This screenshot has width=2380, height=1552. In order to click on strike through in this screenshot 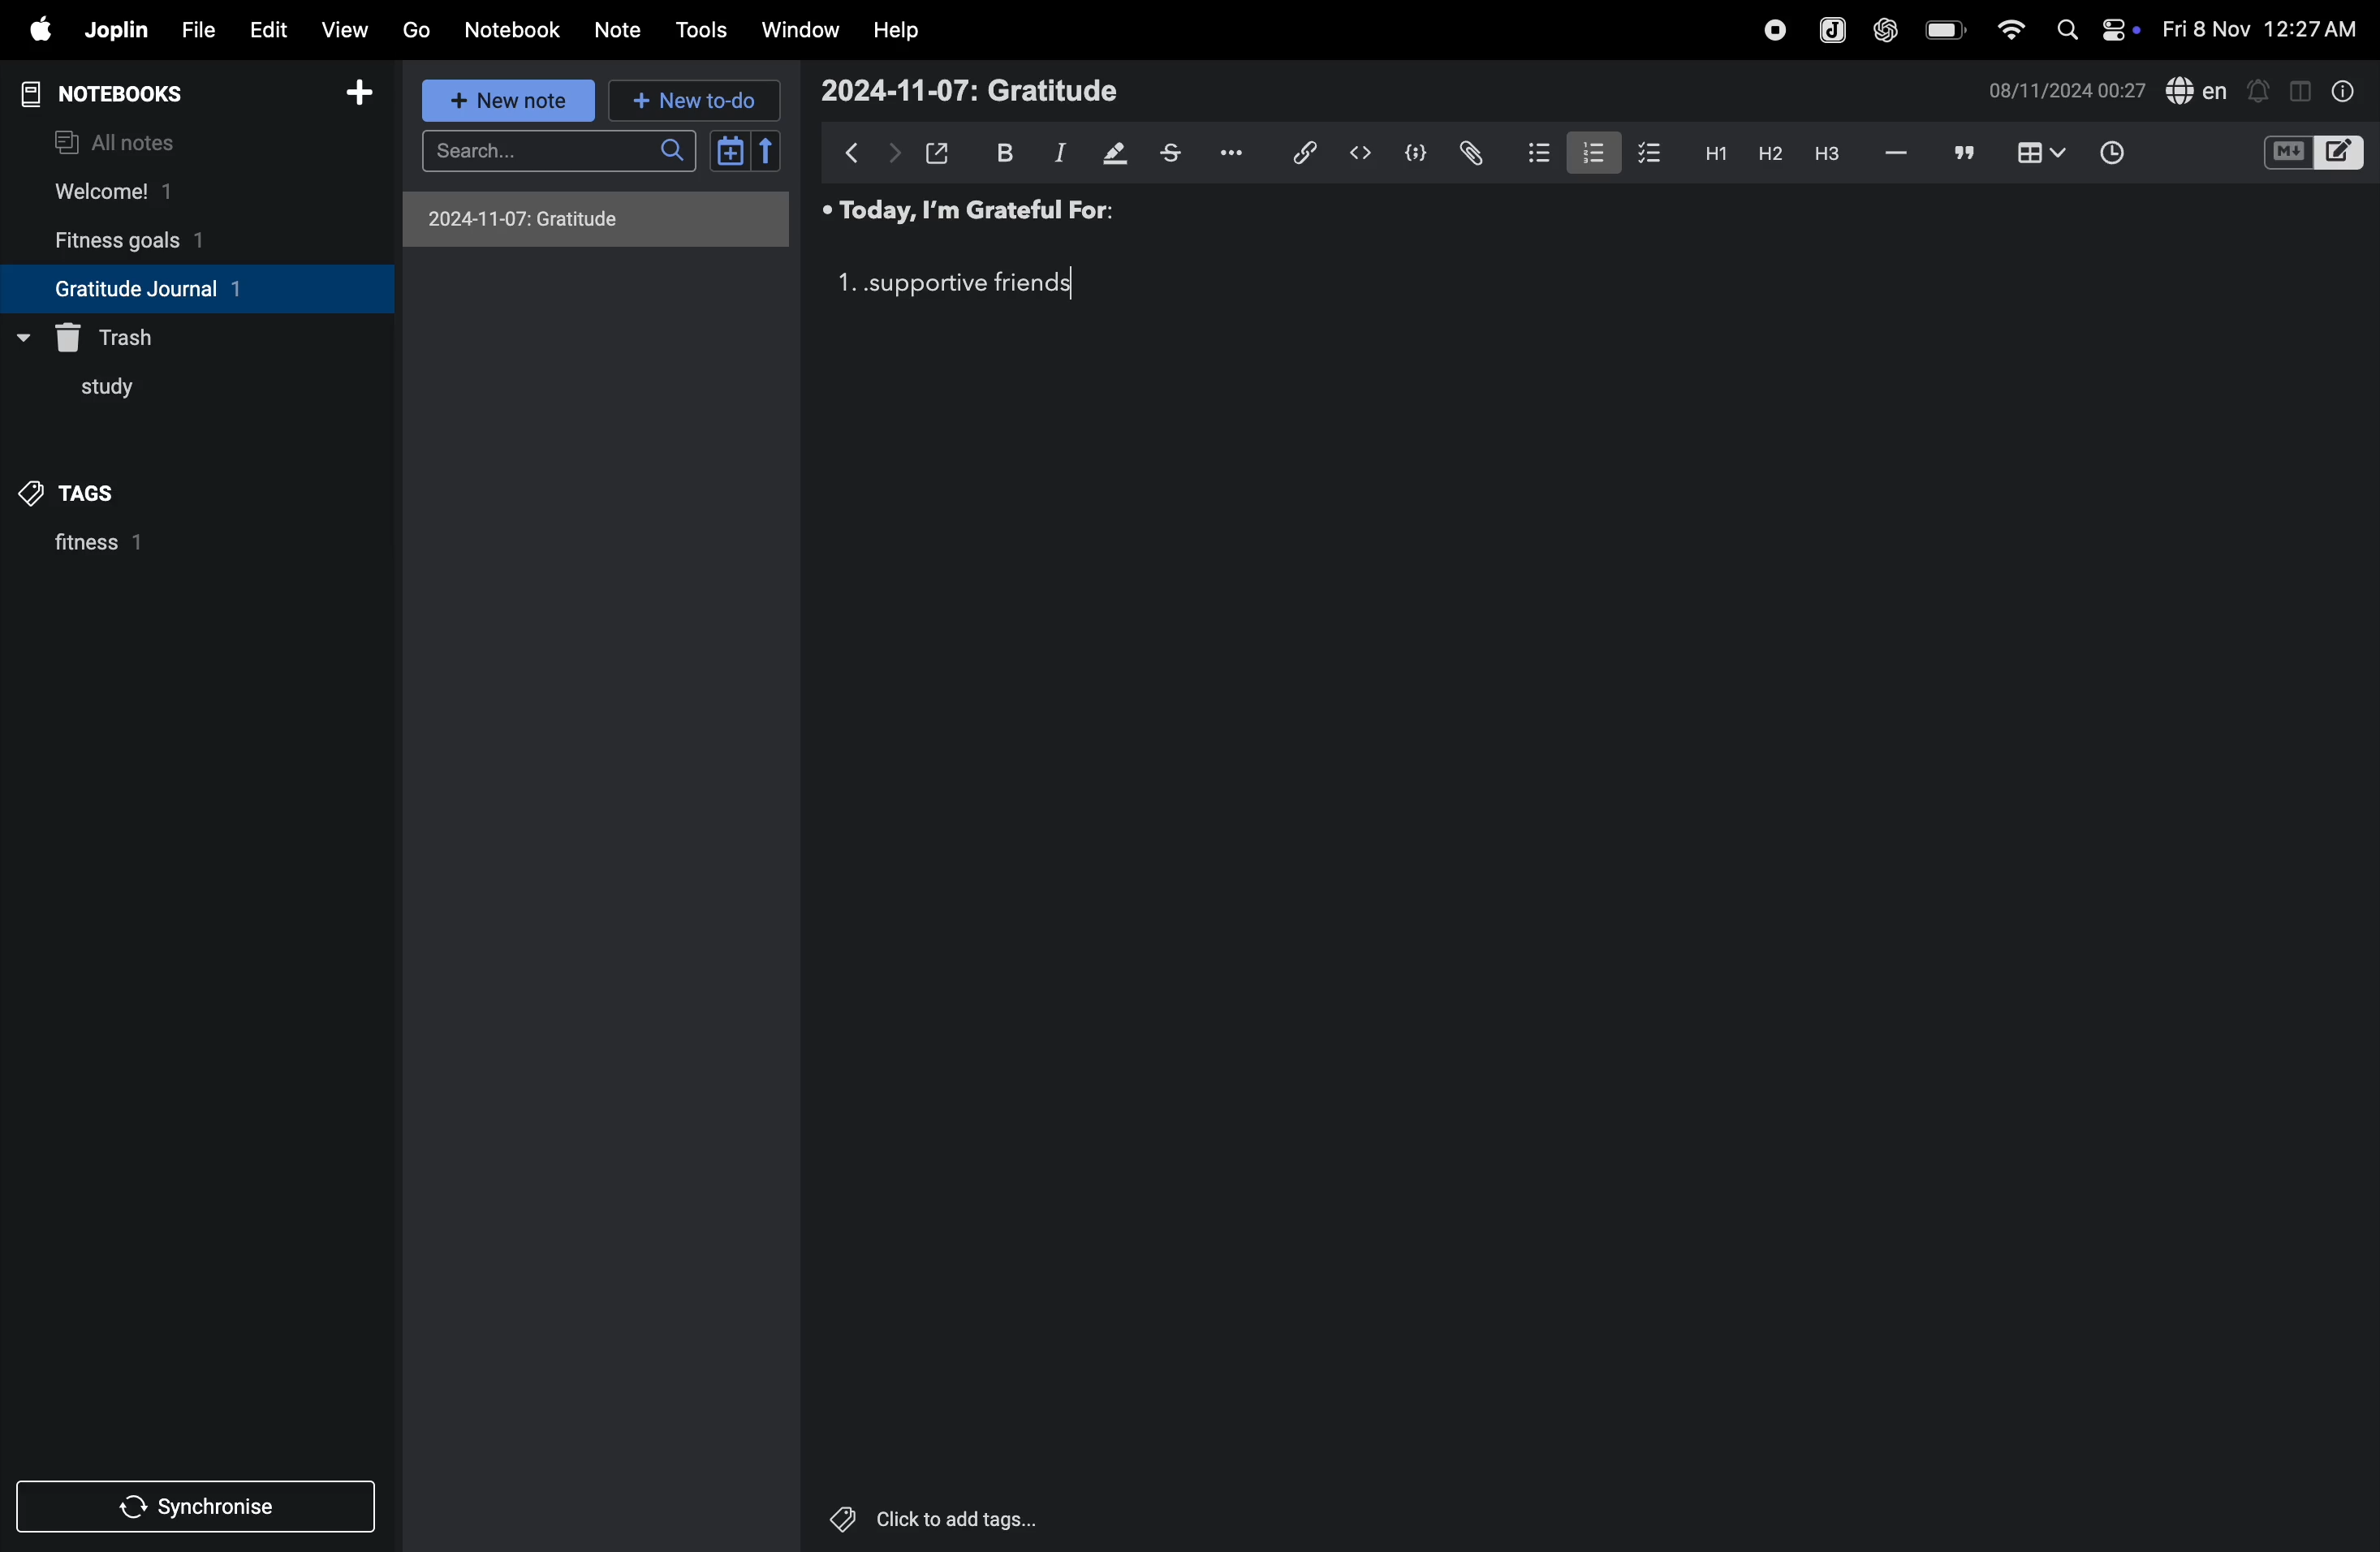, I will do `click(1179, 154)`.